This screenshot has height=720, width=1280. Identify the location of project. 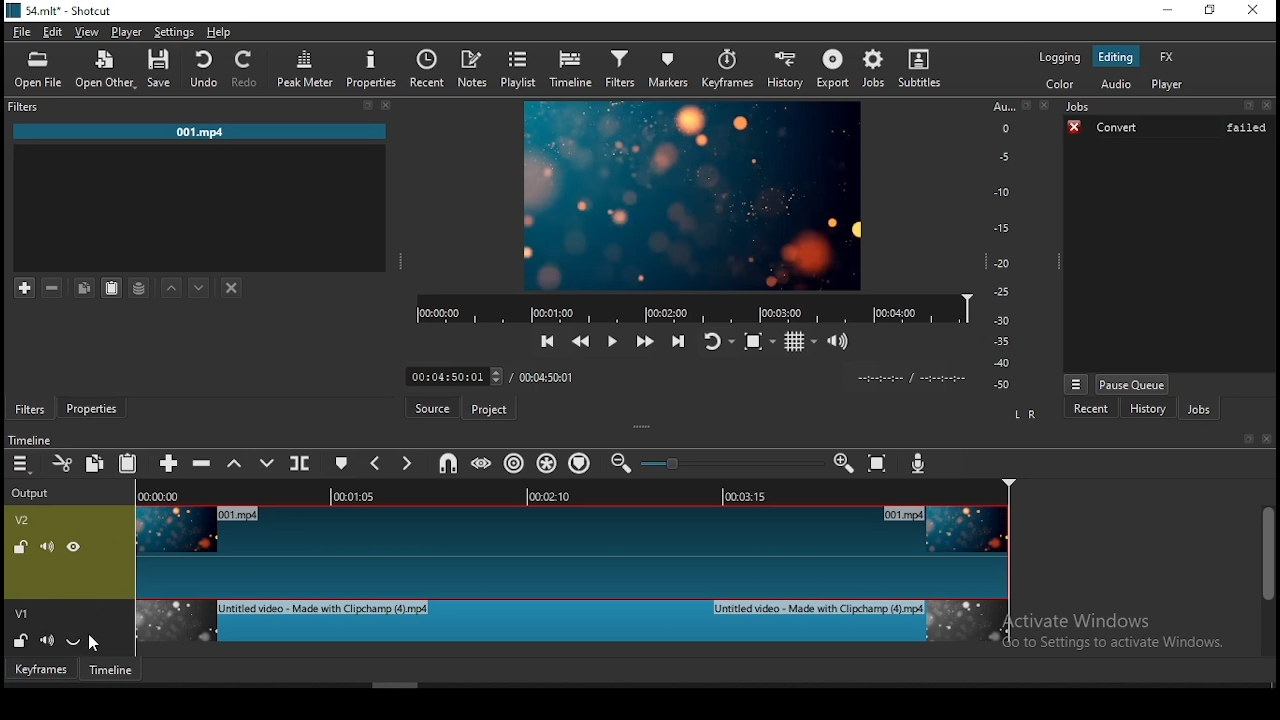
(489, 410).